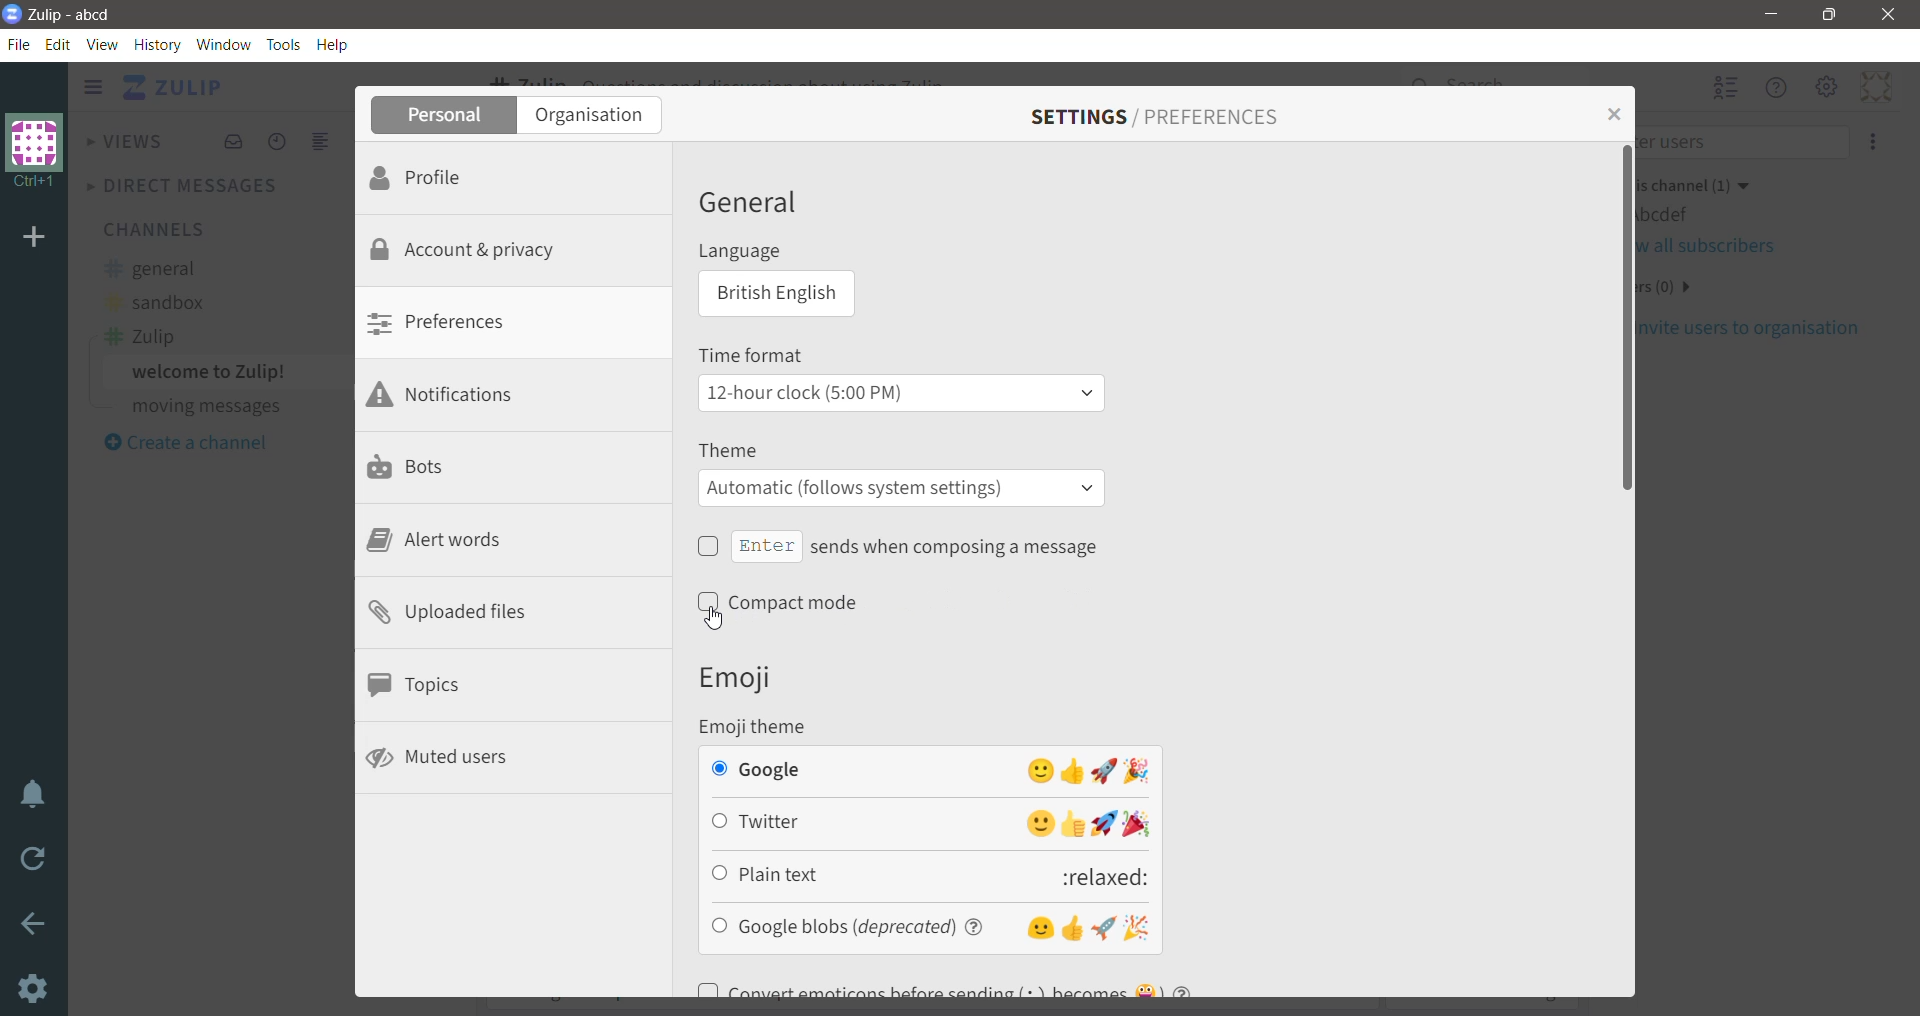  What do you see at coordinates (773, 296) in the screenshot?
I see `British English` at bounding box center [773, 296].